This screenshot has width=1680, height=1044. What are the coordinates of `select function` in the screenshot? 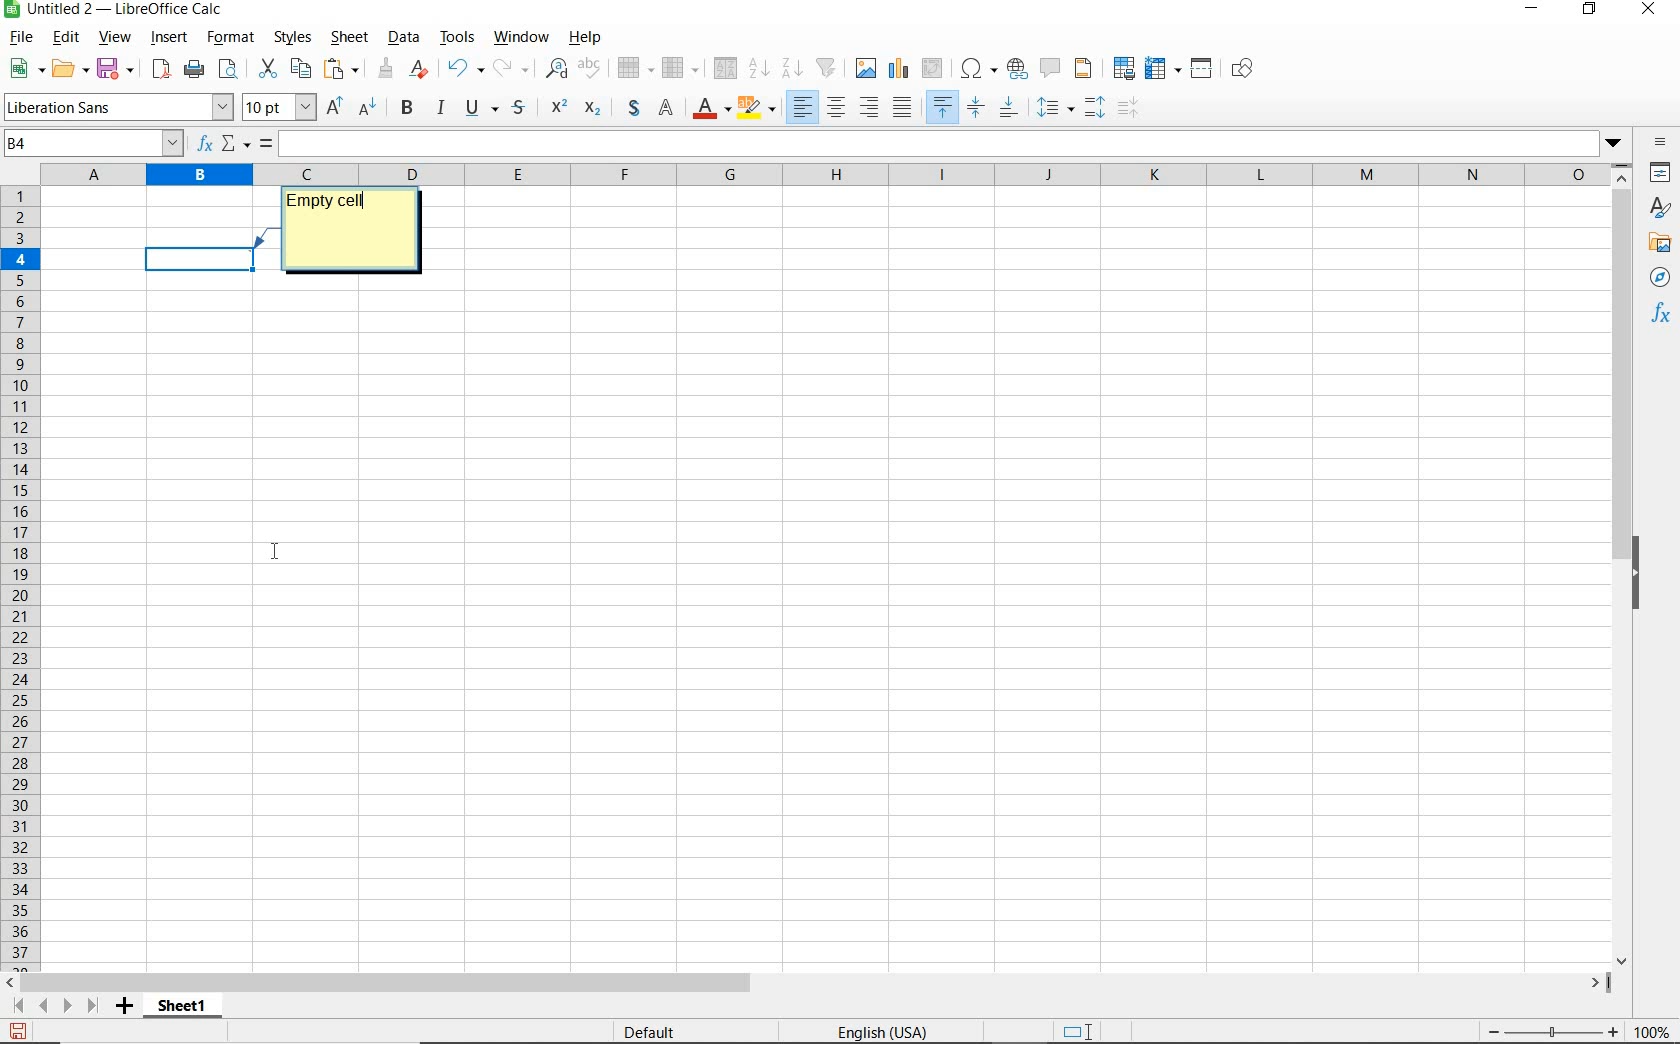 It's located at (236, 144).